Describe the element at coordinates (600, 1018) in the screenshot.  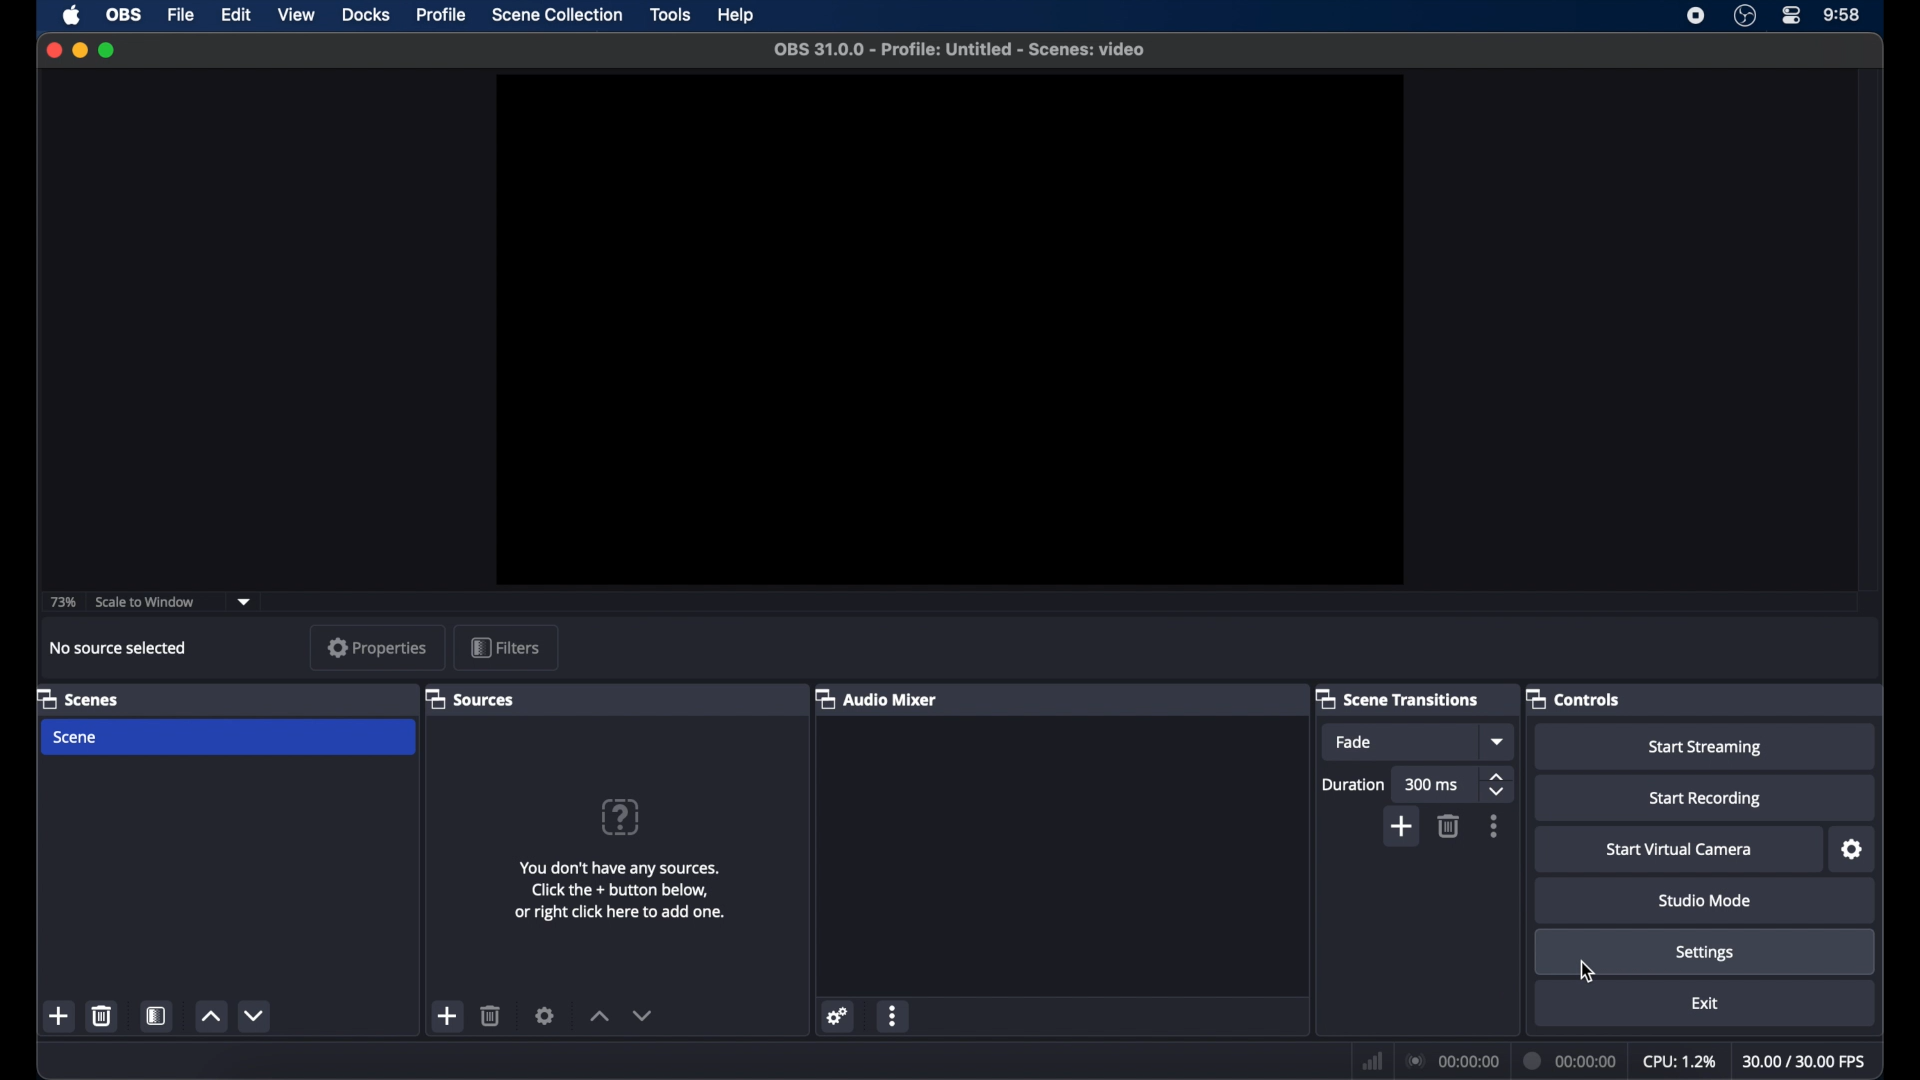
I see `increment` at that location.